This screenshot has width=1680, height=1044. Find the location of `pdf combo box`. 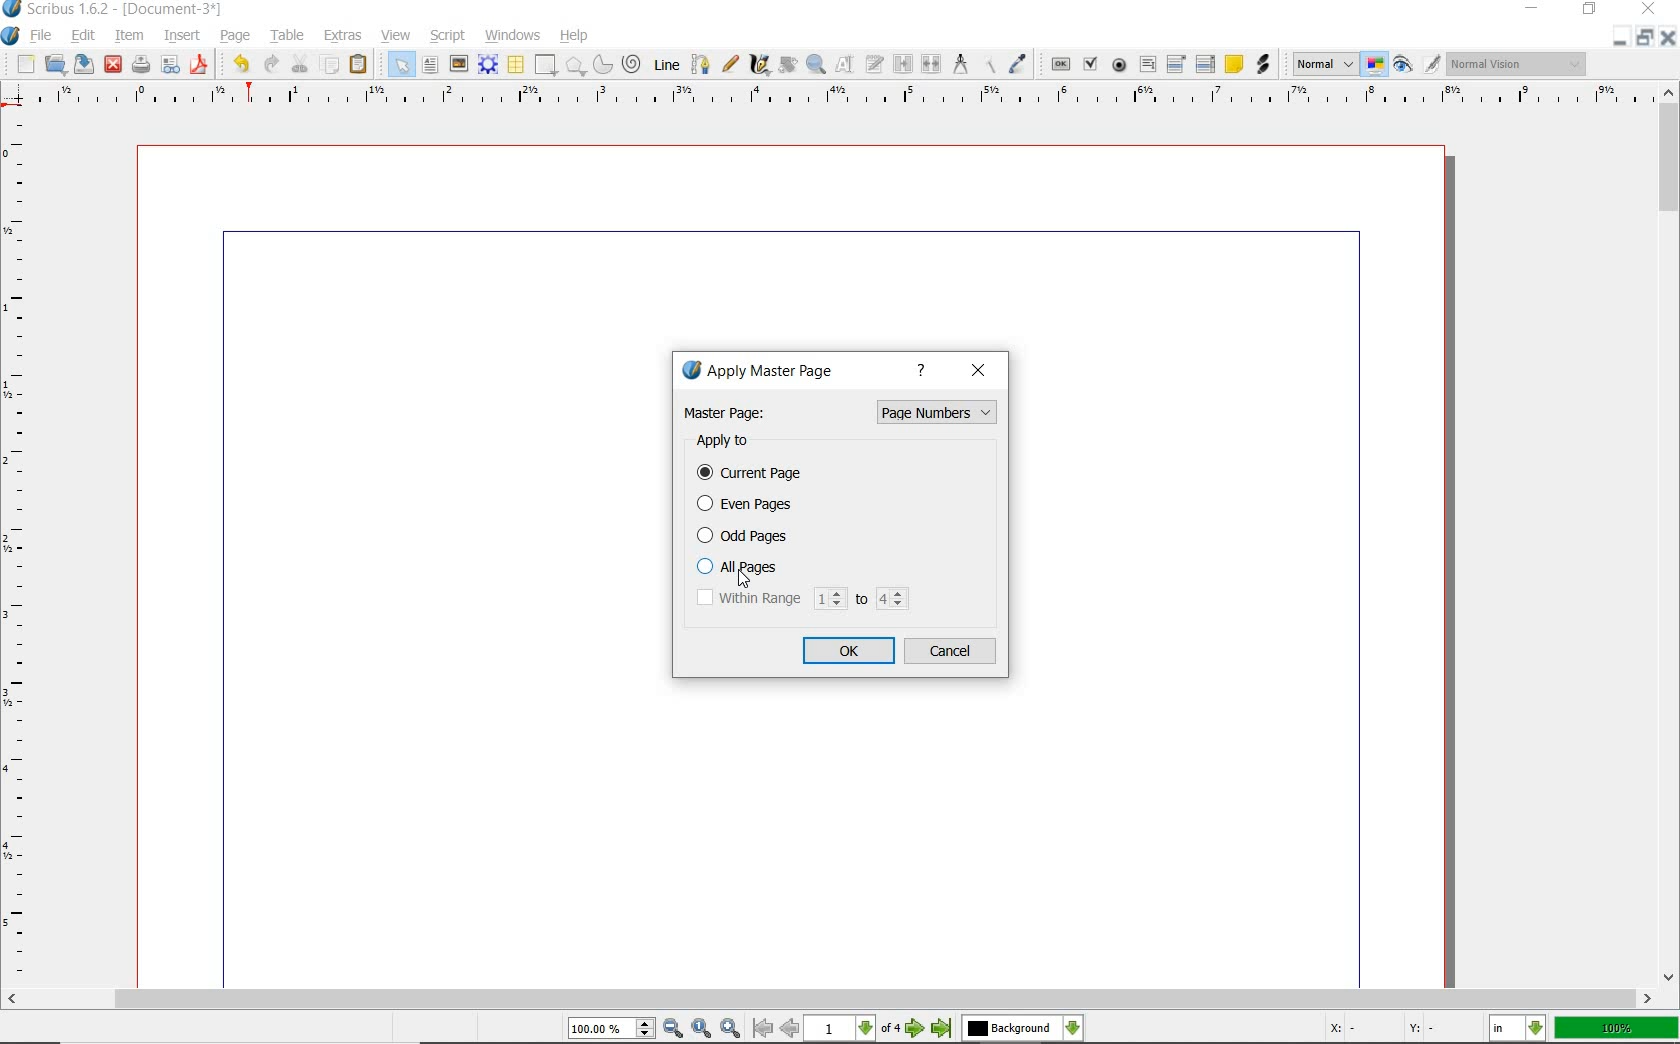

pdf combo box is located at coordinates (1177, 63).